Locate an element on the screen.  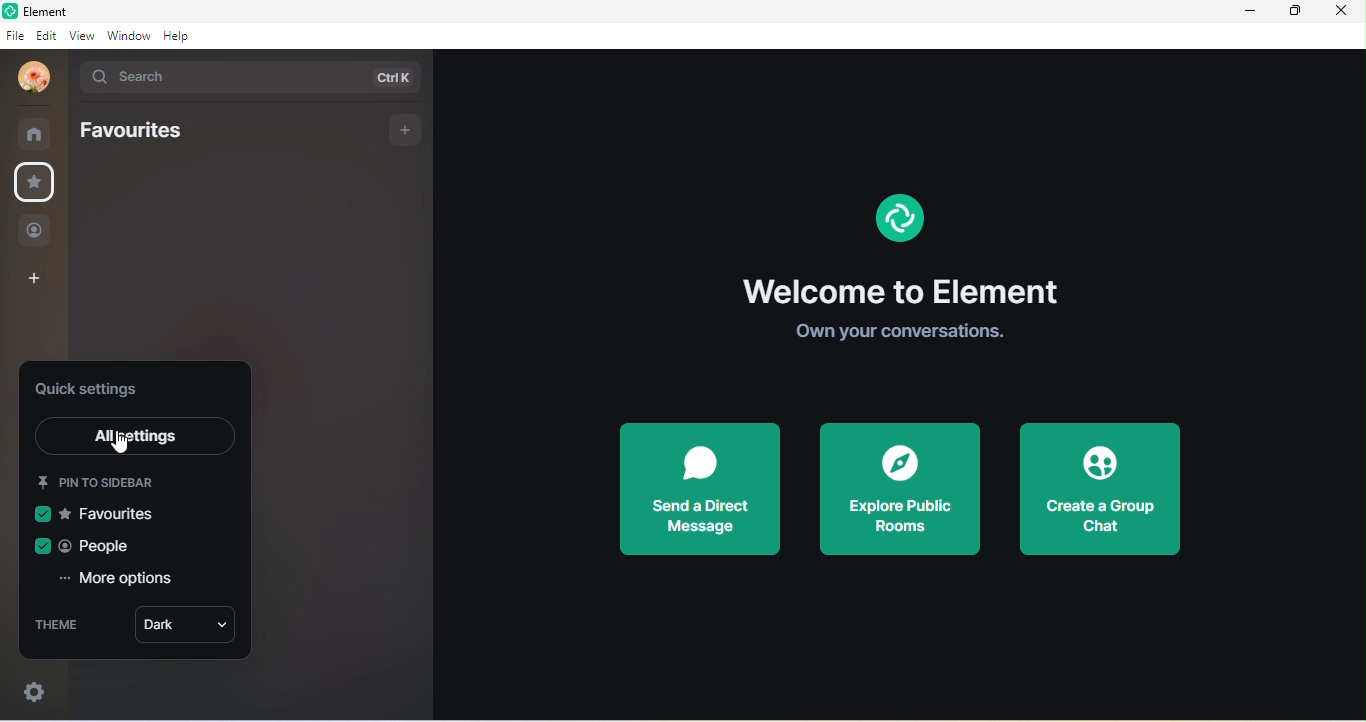
theme is located at coordinates (60, 624).